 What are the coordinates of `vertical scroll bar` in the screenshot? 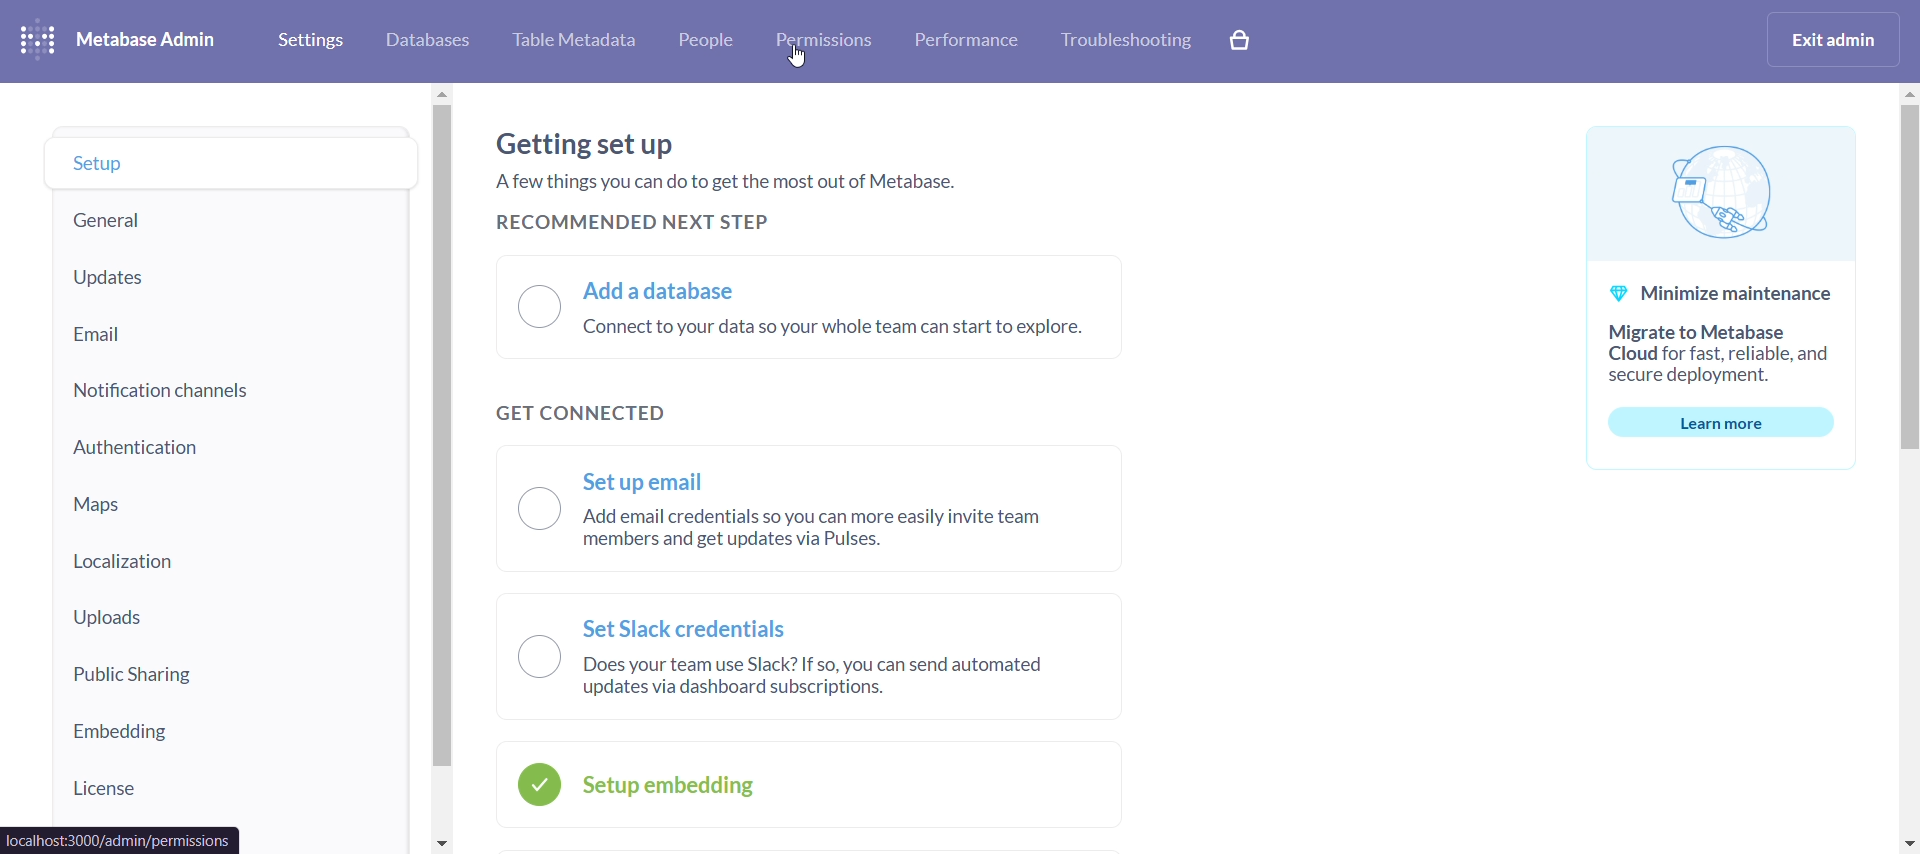 It's located at (440, 469).